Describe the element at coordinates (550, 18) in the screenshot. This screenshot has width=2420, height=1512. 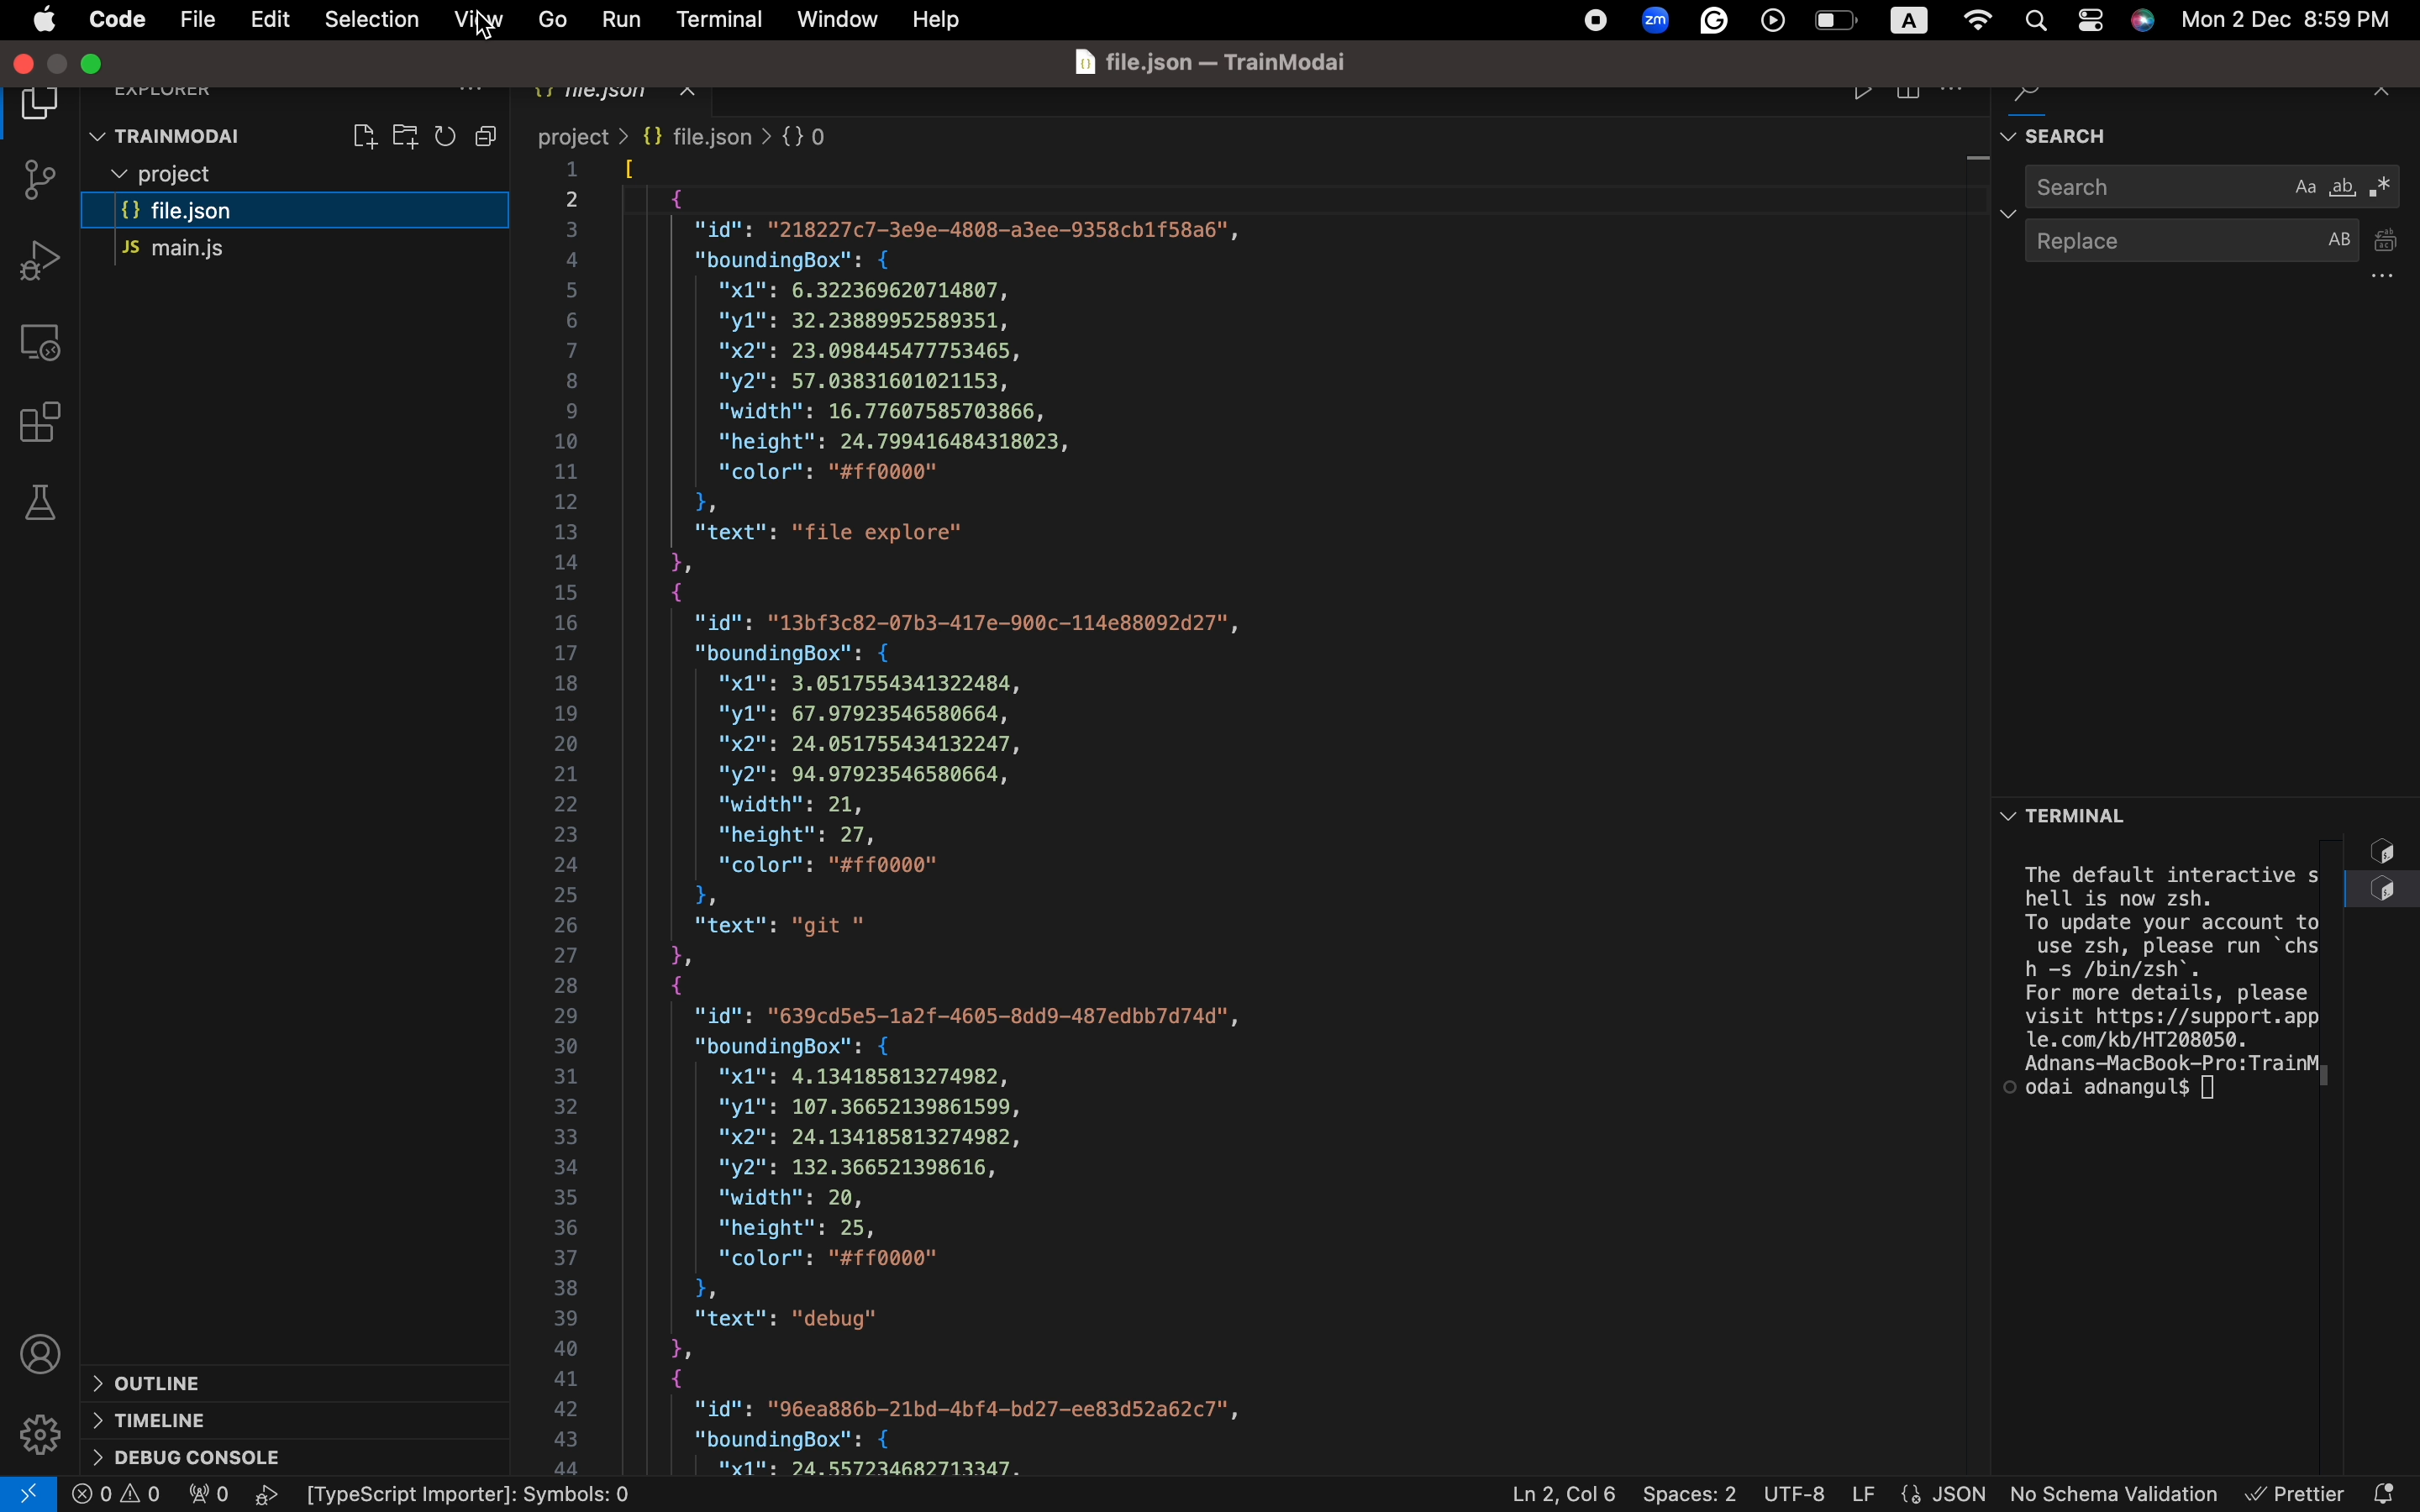
I see `go` at that location.